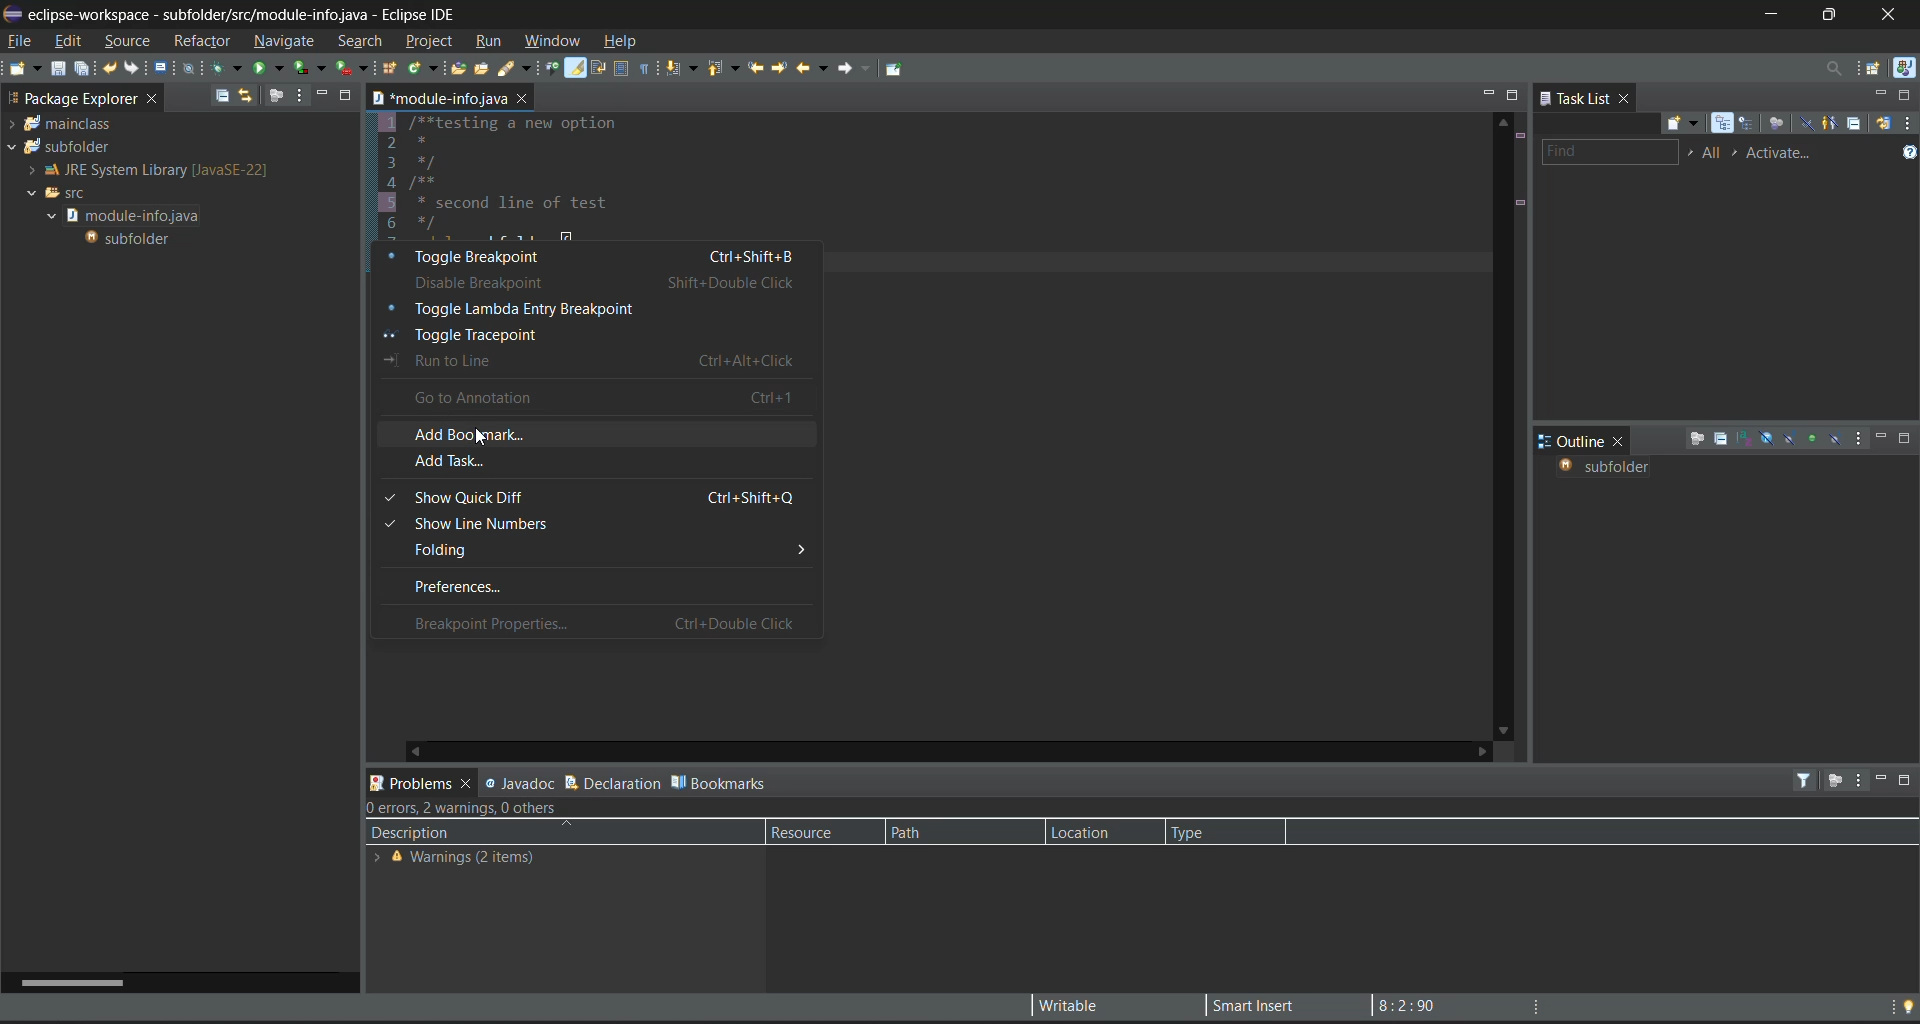 Image resolution: width=1920 pixels, height=1024 pixels. What do you see at coordinates (599, 256) in the screenshot?
I see `toggle breakpoint` at bounding box center [599, 256].